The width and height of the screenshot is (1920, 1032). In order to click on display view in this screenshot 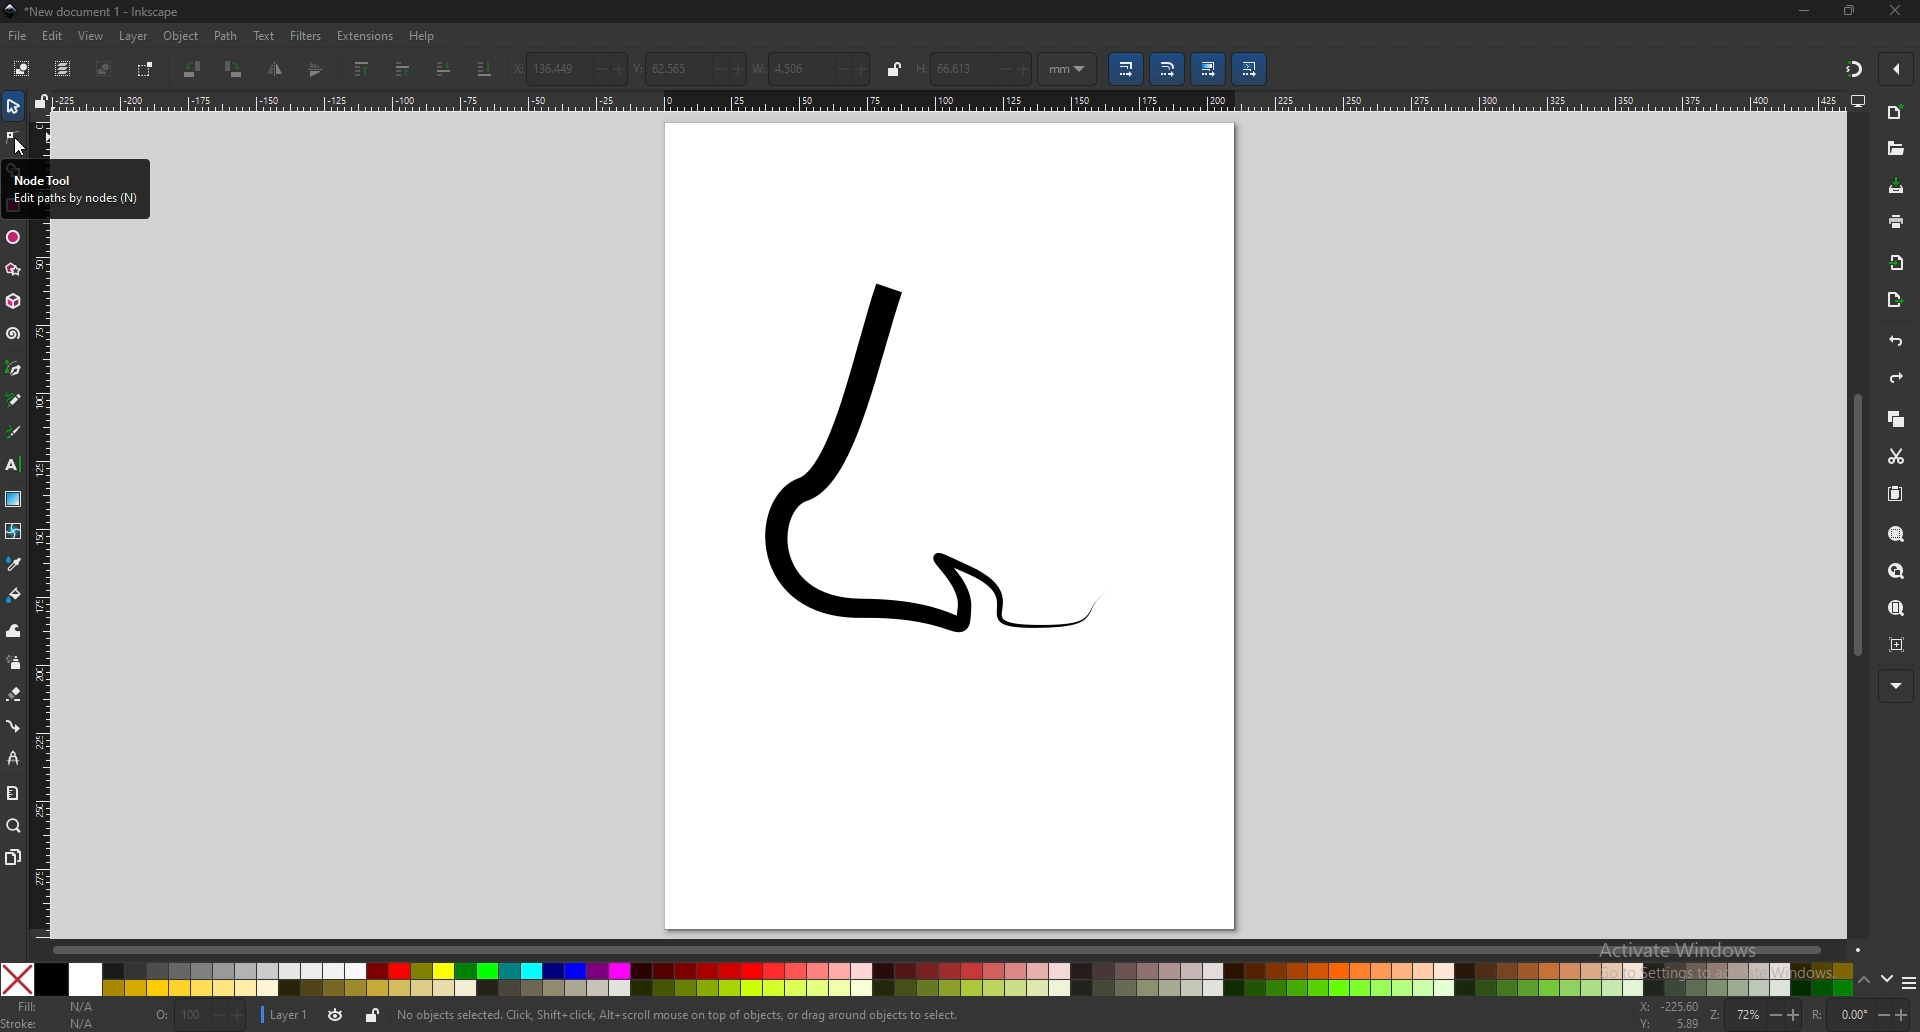, I will do `click(1858, 102)`.